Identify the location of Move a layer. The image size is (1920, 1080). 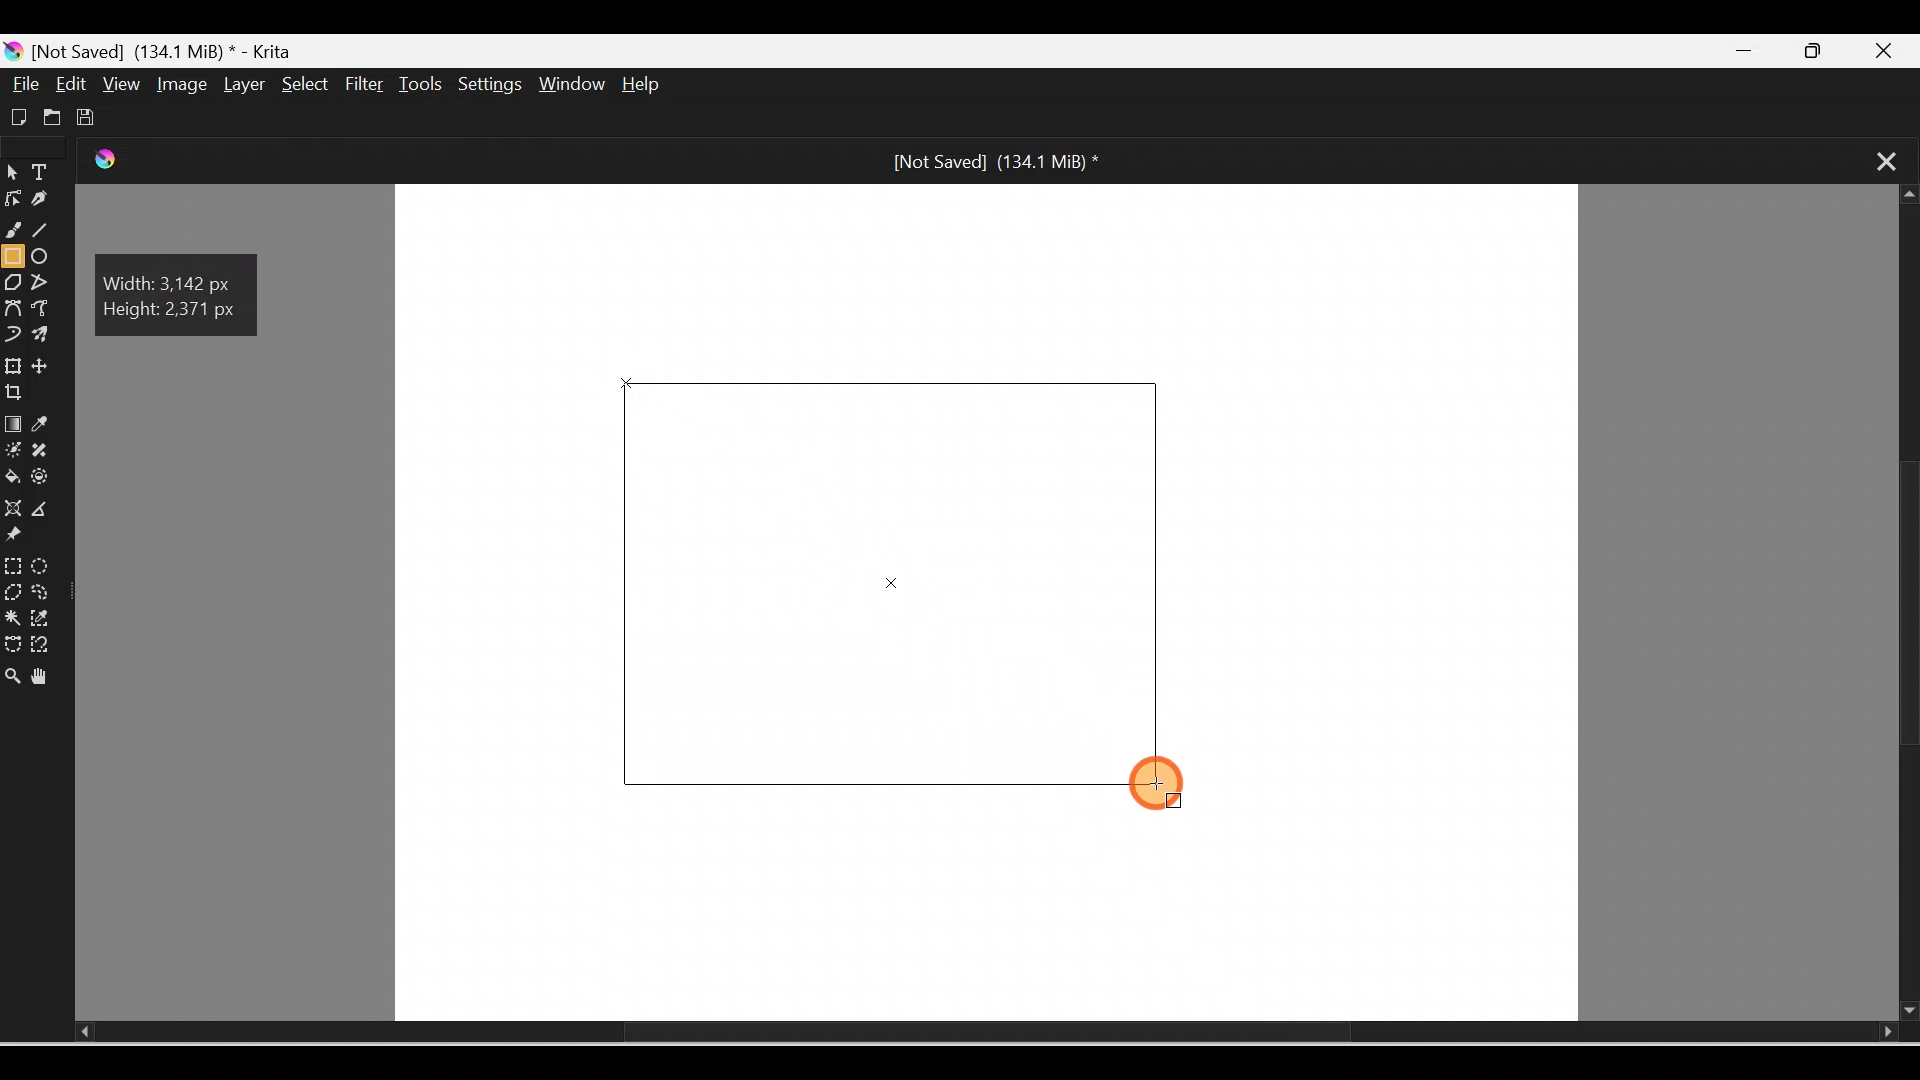
(49, 366).